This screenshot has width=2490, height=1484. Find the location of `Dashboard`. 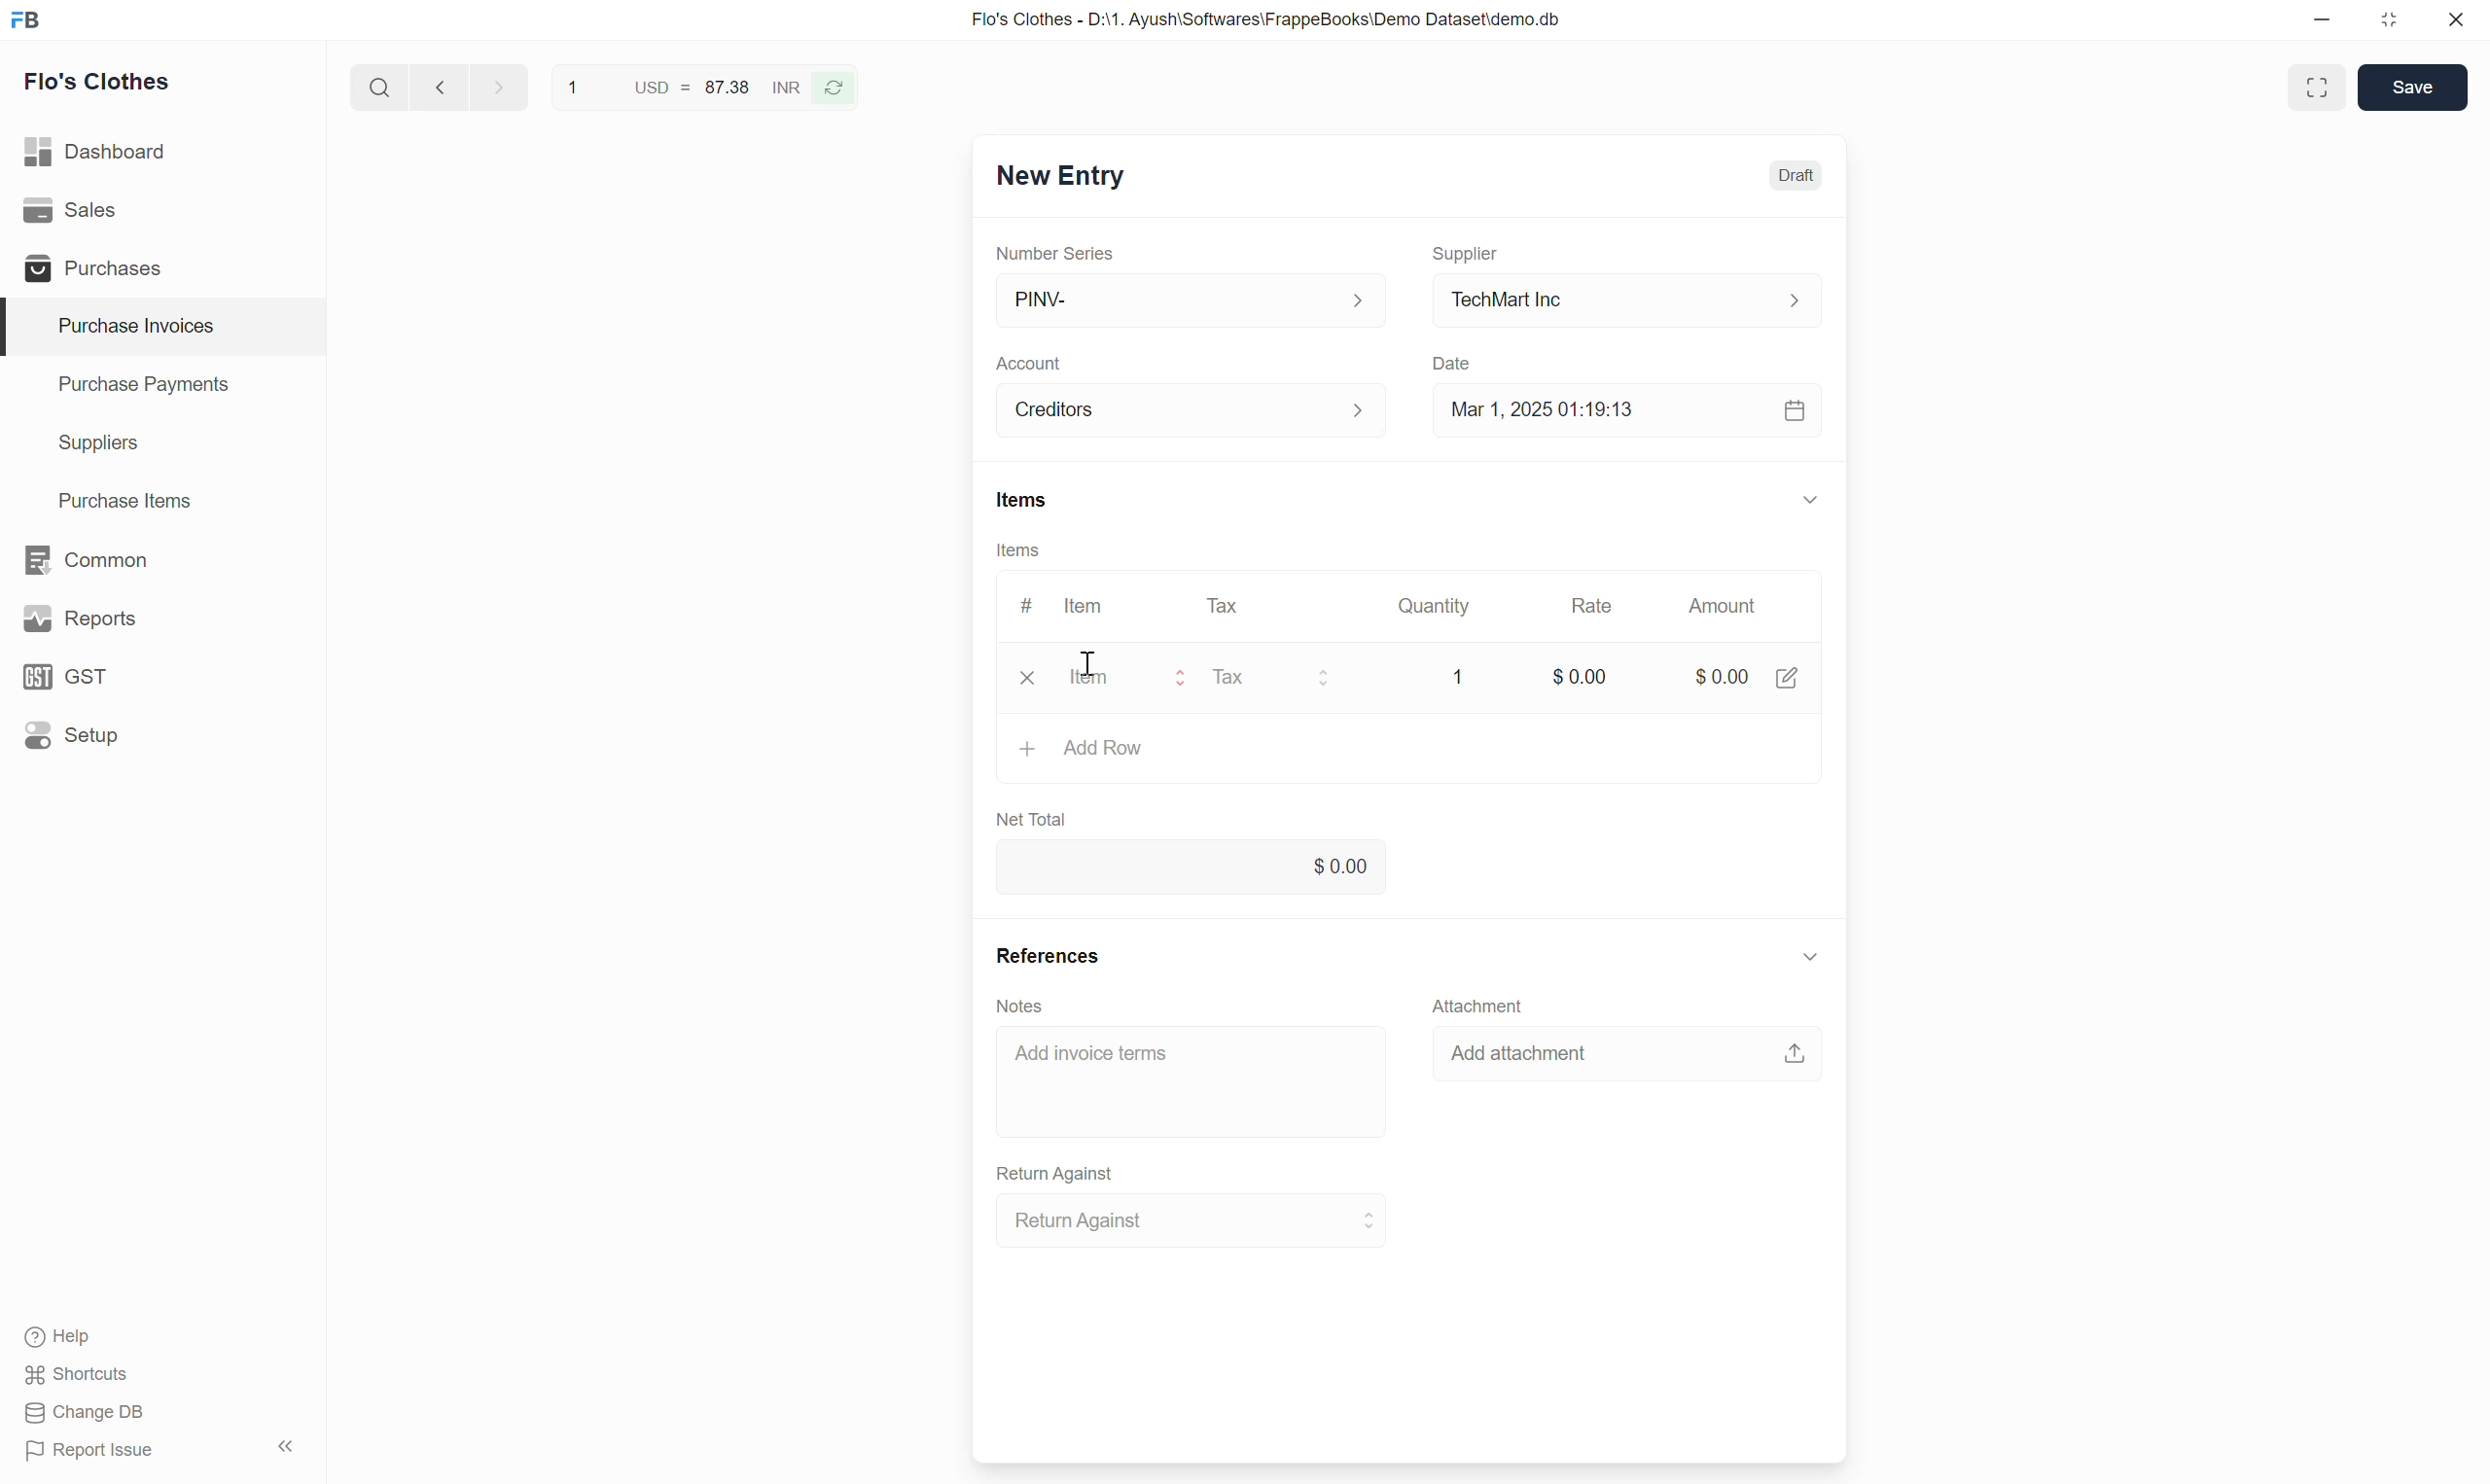

Dashboard is located at coordinates (98, 147).